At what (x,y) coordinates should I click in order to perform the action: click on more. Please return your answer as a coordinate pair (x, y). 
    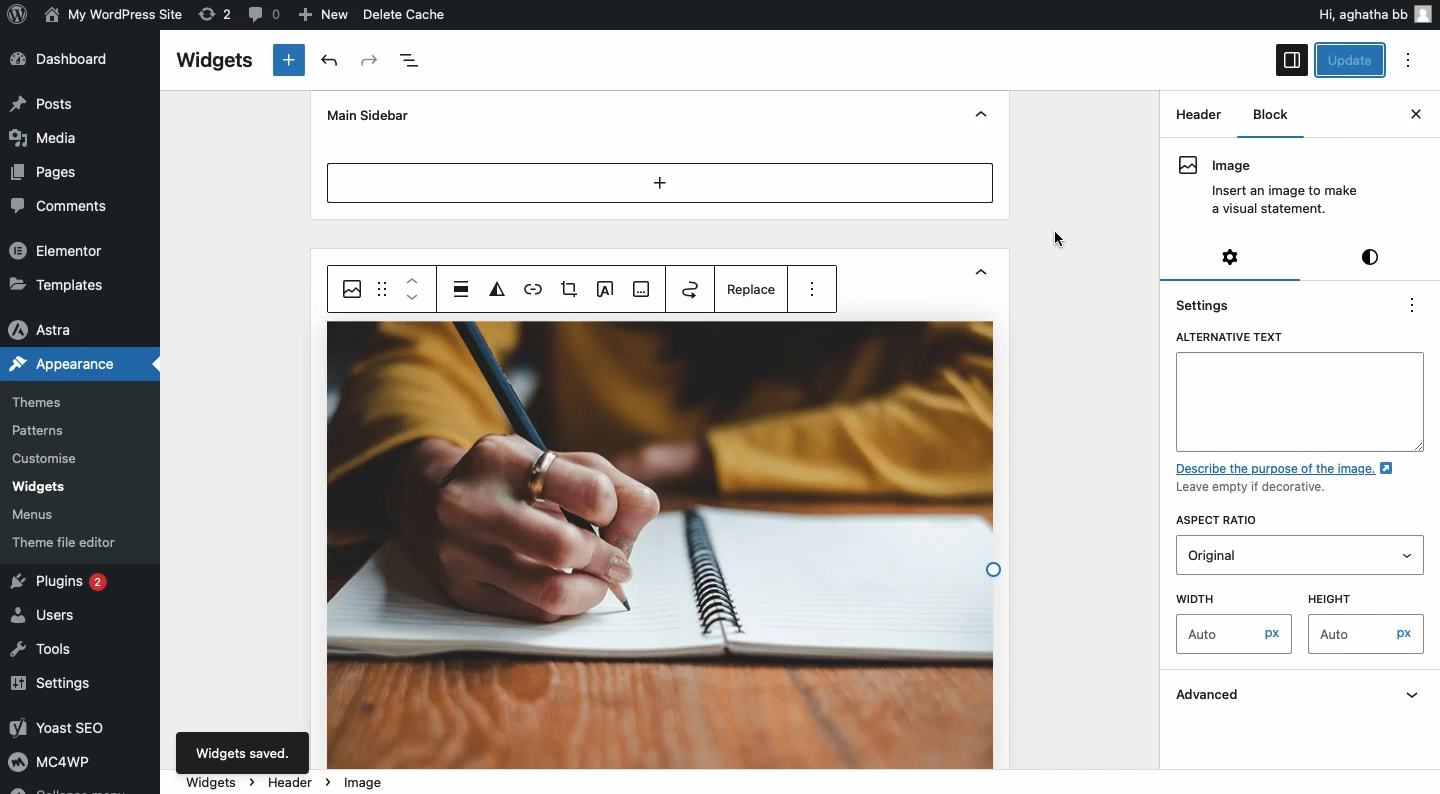
    Looking at the image, I should click on (813, 285).